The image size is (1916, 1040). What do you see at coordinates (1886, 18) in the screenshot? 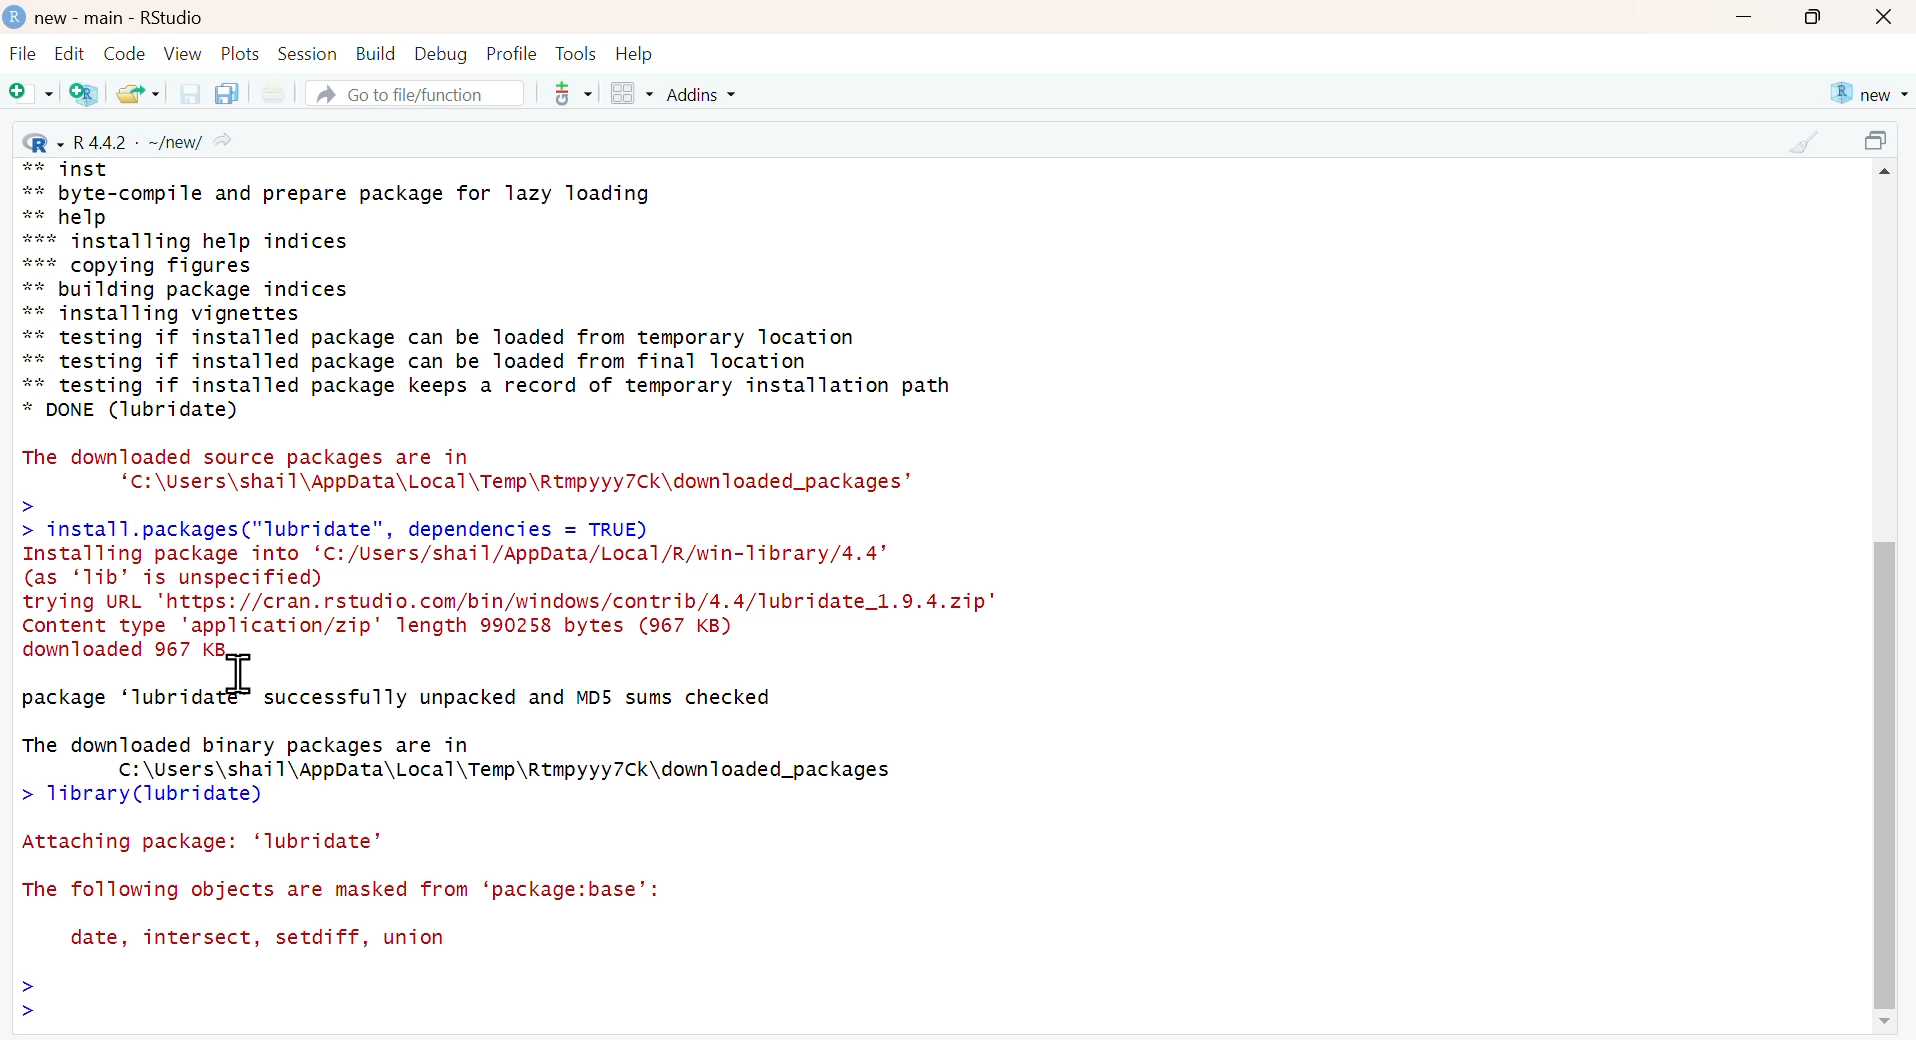
I see `close` at bounding box center [1886, 18].